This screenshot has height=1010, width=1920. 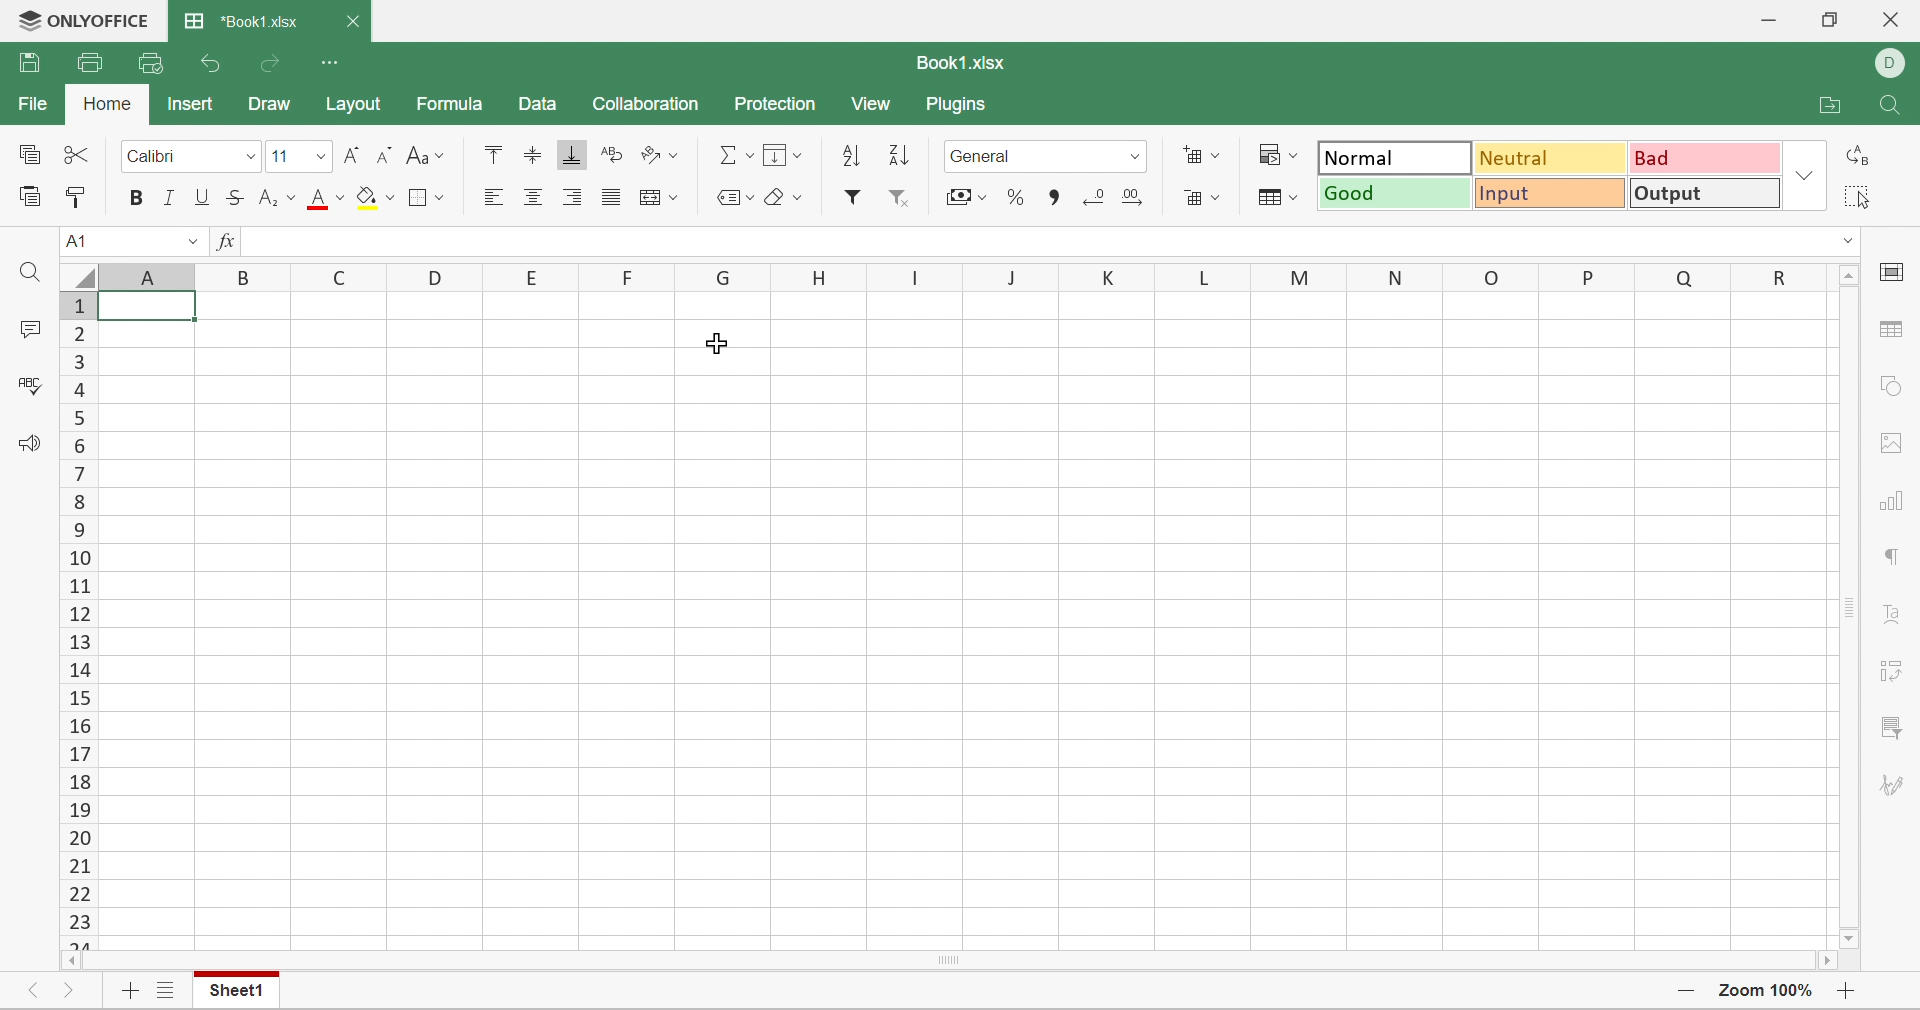 I want to click on 4, so click(x=80, y=389).